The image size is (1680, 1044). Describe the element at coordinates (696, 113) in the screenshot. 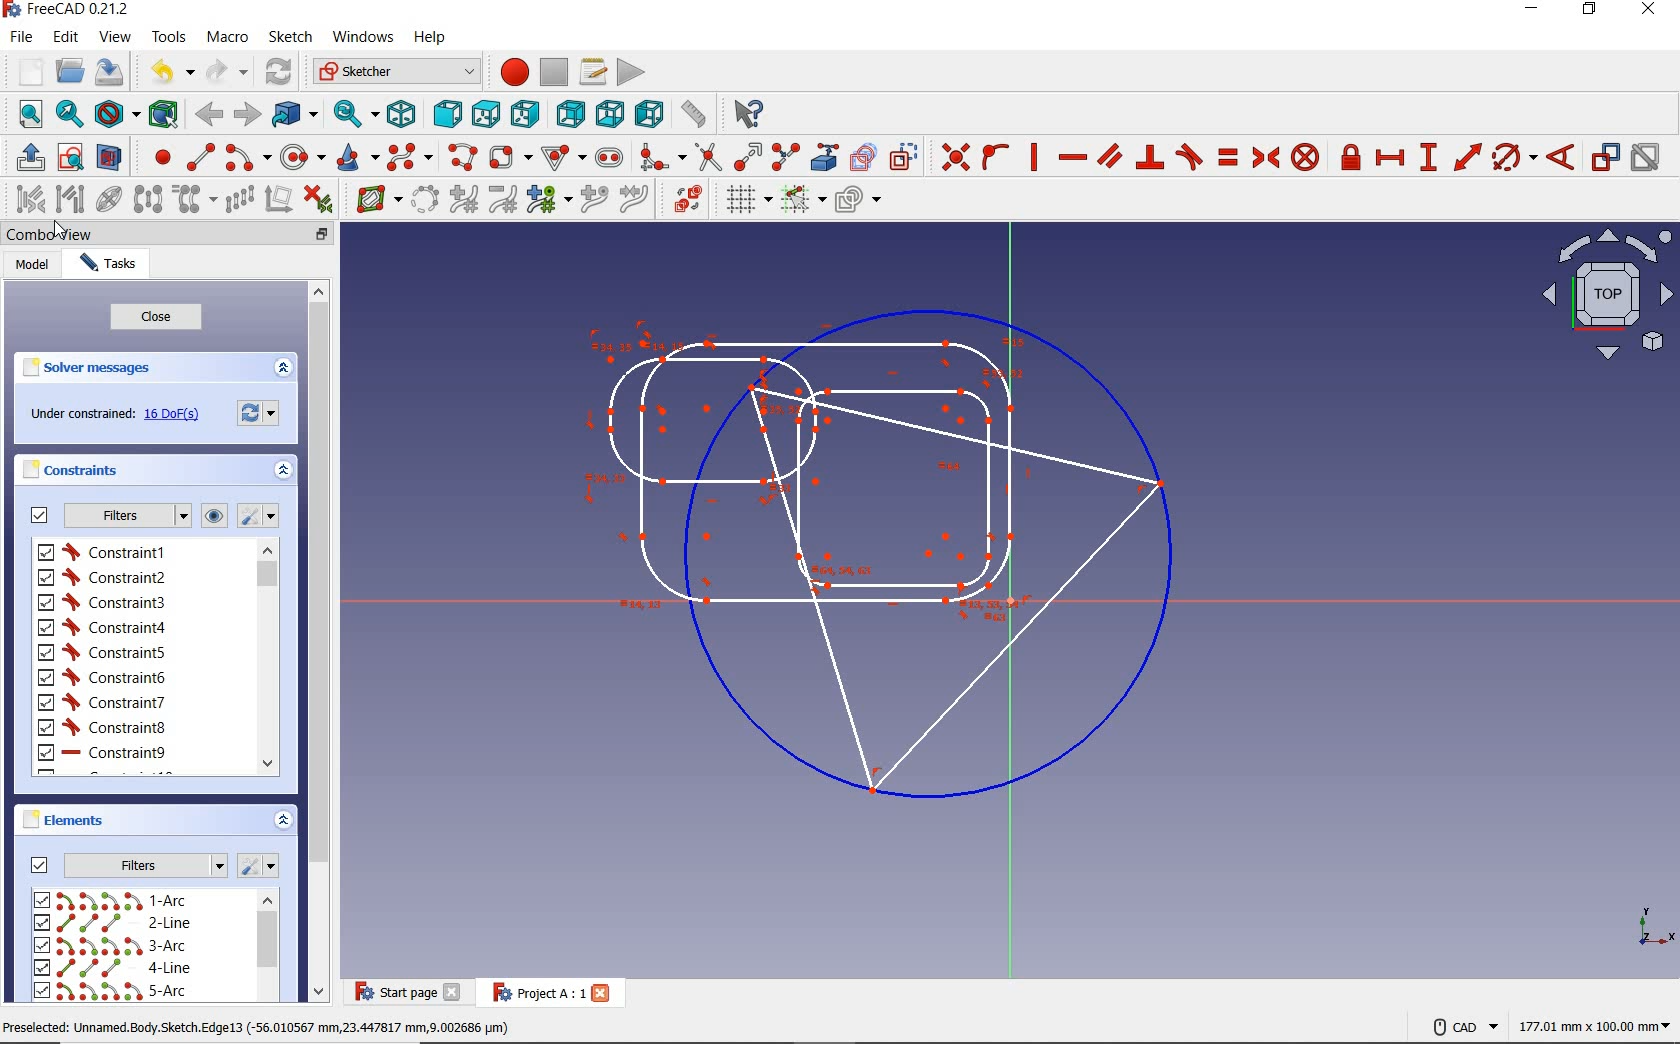

I see `measure distance` at that location.